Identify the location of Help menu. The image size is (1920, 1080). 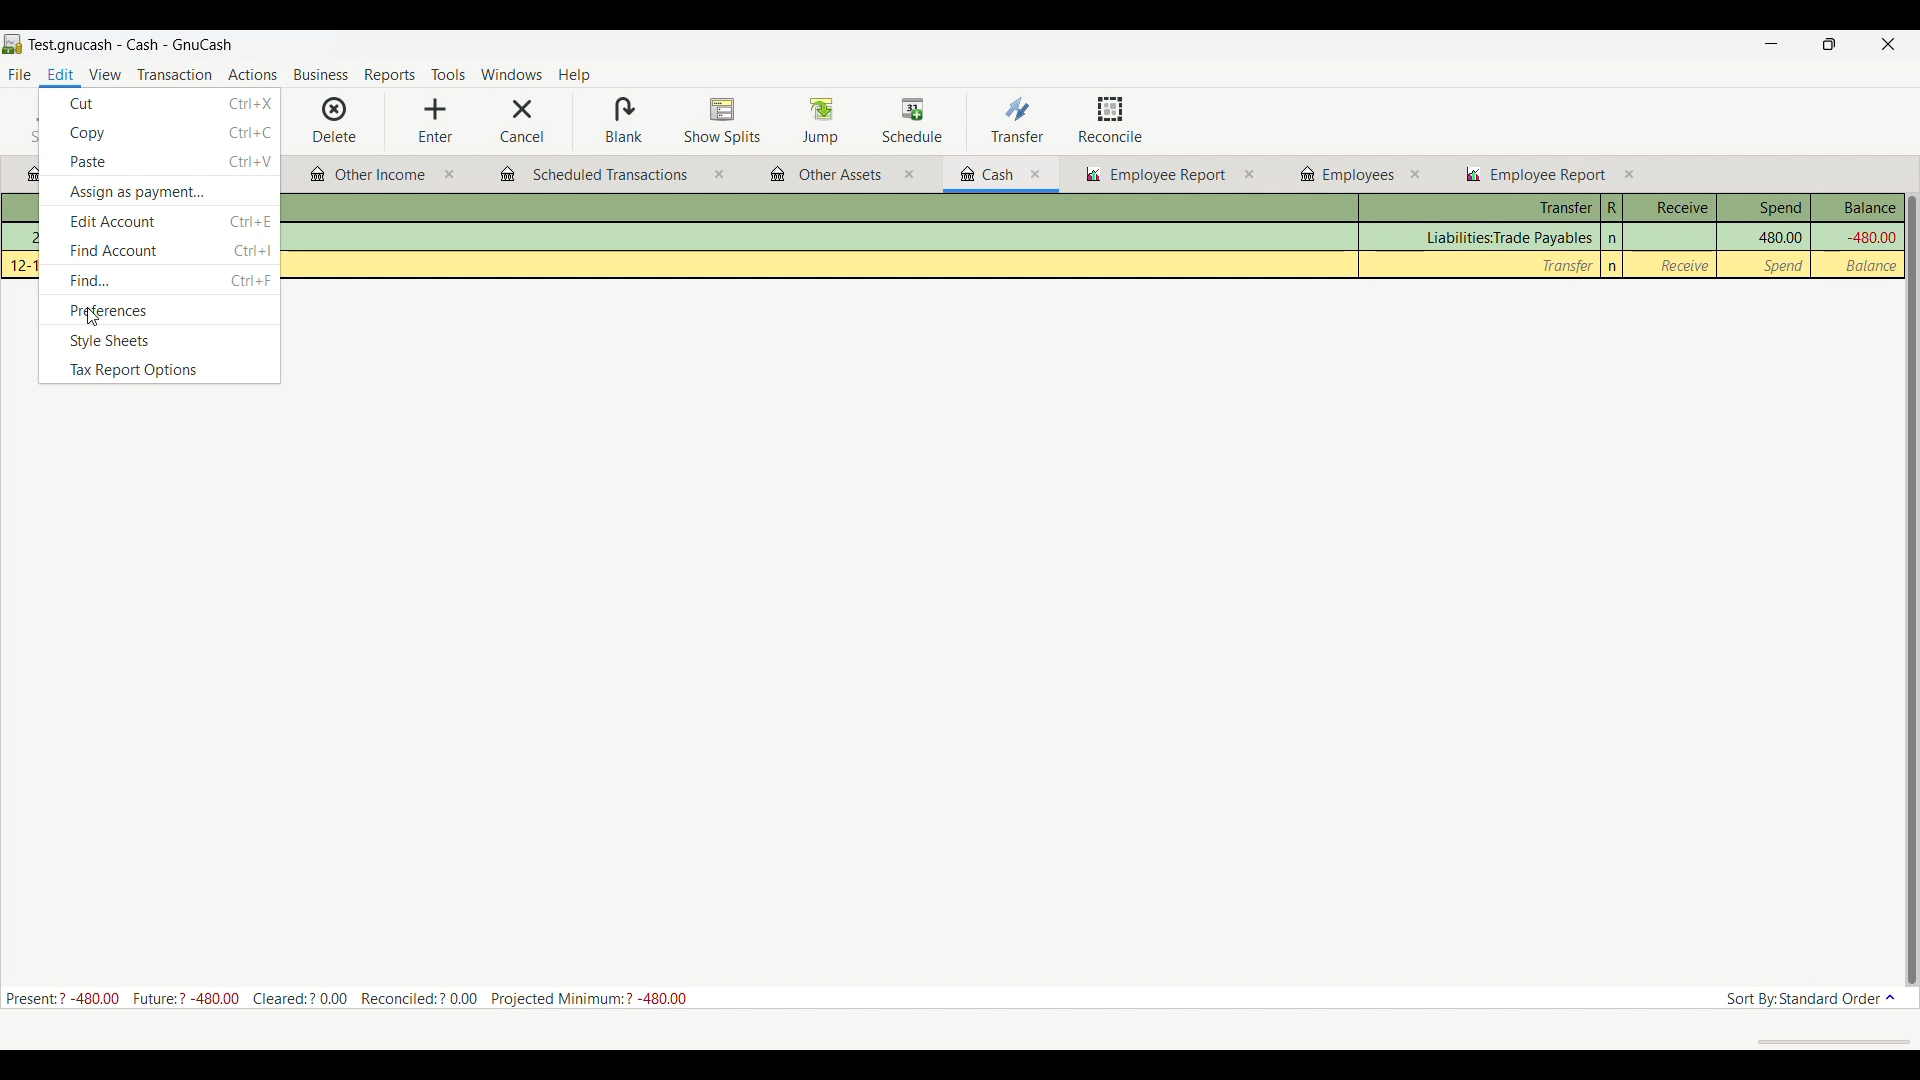
(574, 76).